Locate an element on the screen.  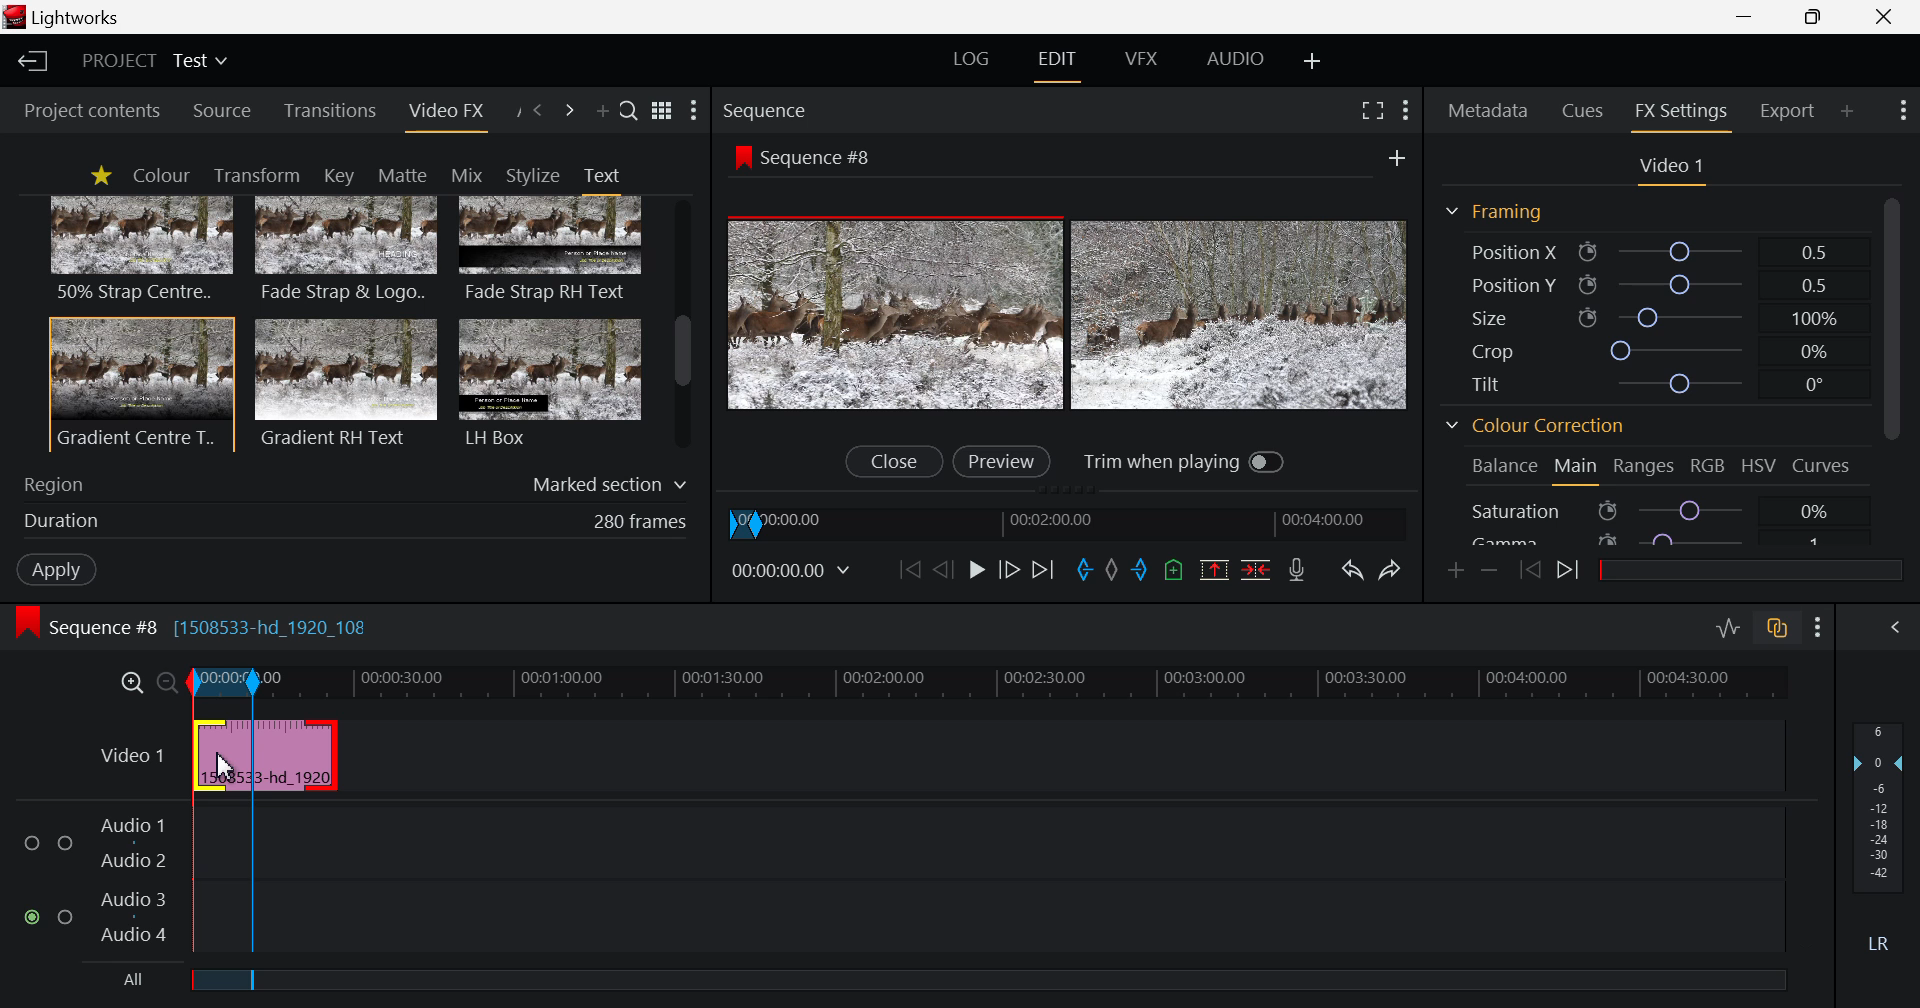
Position X is located at coordinates (1646, 253).